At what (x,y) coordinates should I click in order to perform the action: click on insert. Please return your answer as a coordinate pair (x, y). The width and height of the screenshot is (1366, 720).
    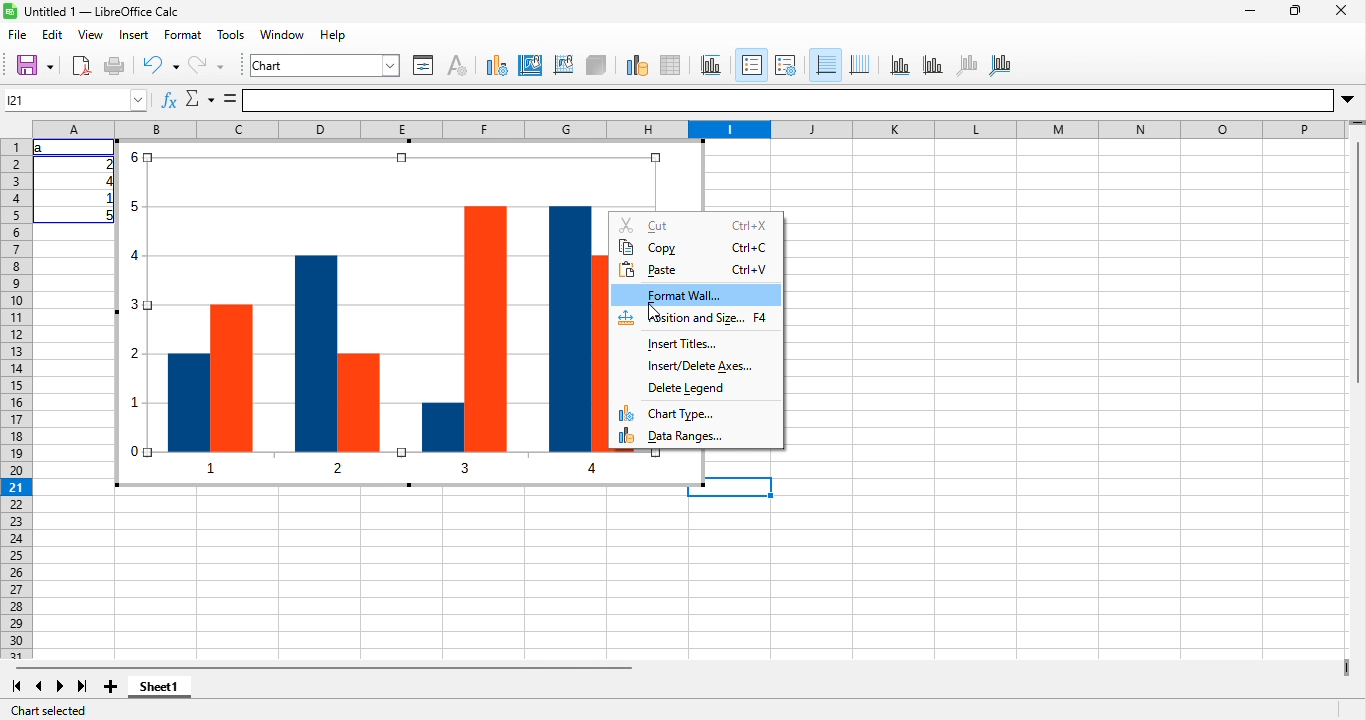
    Looking at the image, I should click on (135, 34).